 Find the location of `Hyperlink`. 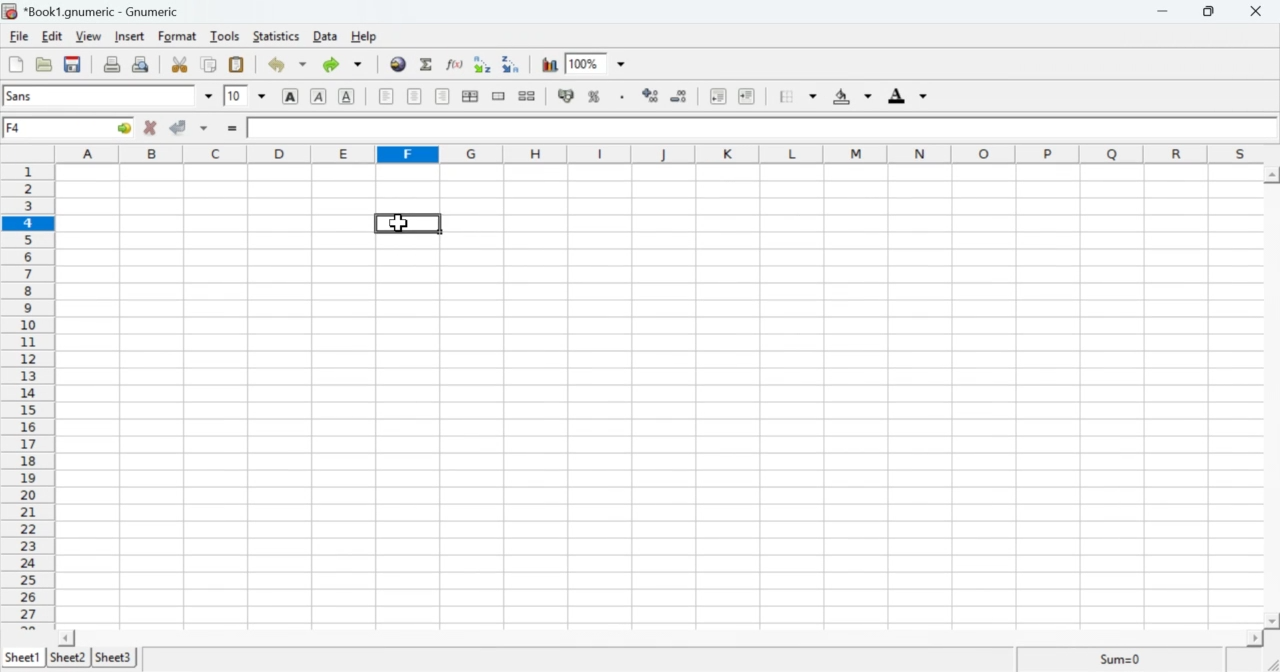

Hyperlink is located at coordinates (398, 67).